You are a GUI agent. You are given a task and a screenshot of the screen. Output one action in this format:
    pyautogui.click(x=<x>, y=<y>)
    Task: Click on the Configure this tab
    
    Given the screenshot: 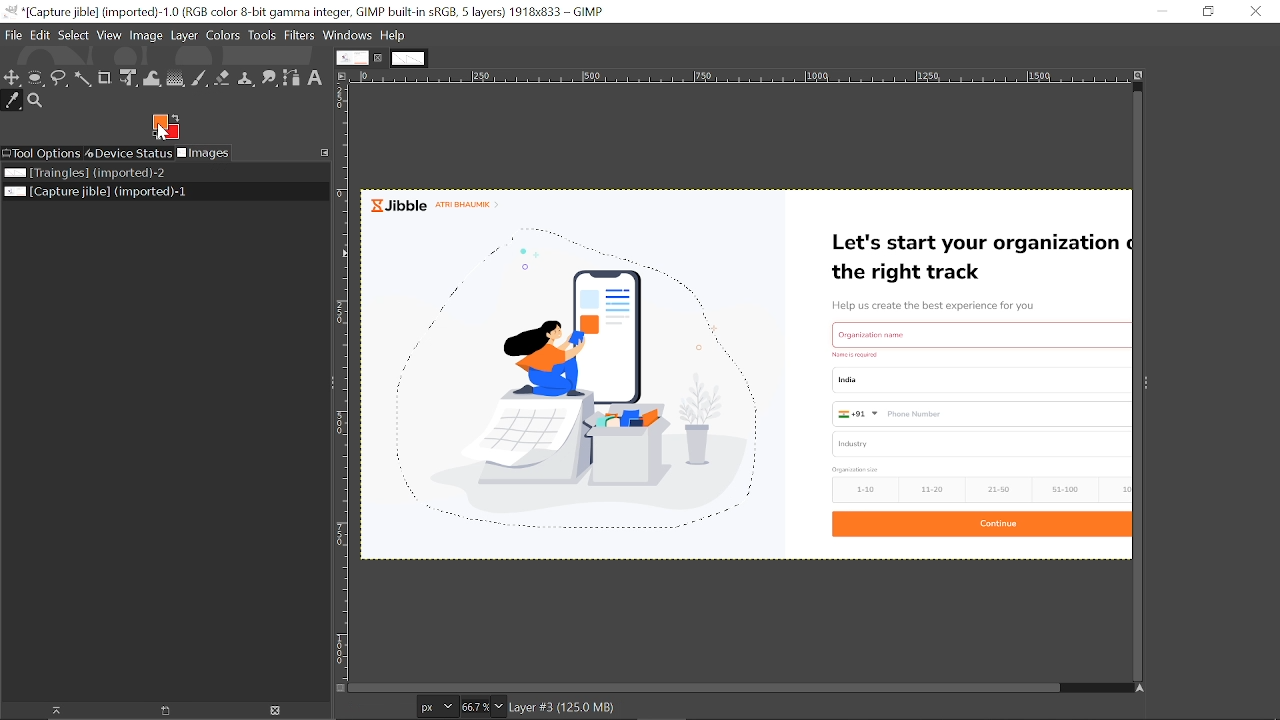 What is the action you would take?
    pyautogui.click(x=325, y=153)
    